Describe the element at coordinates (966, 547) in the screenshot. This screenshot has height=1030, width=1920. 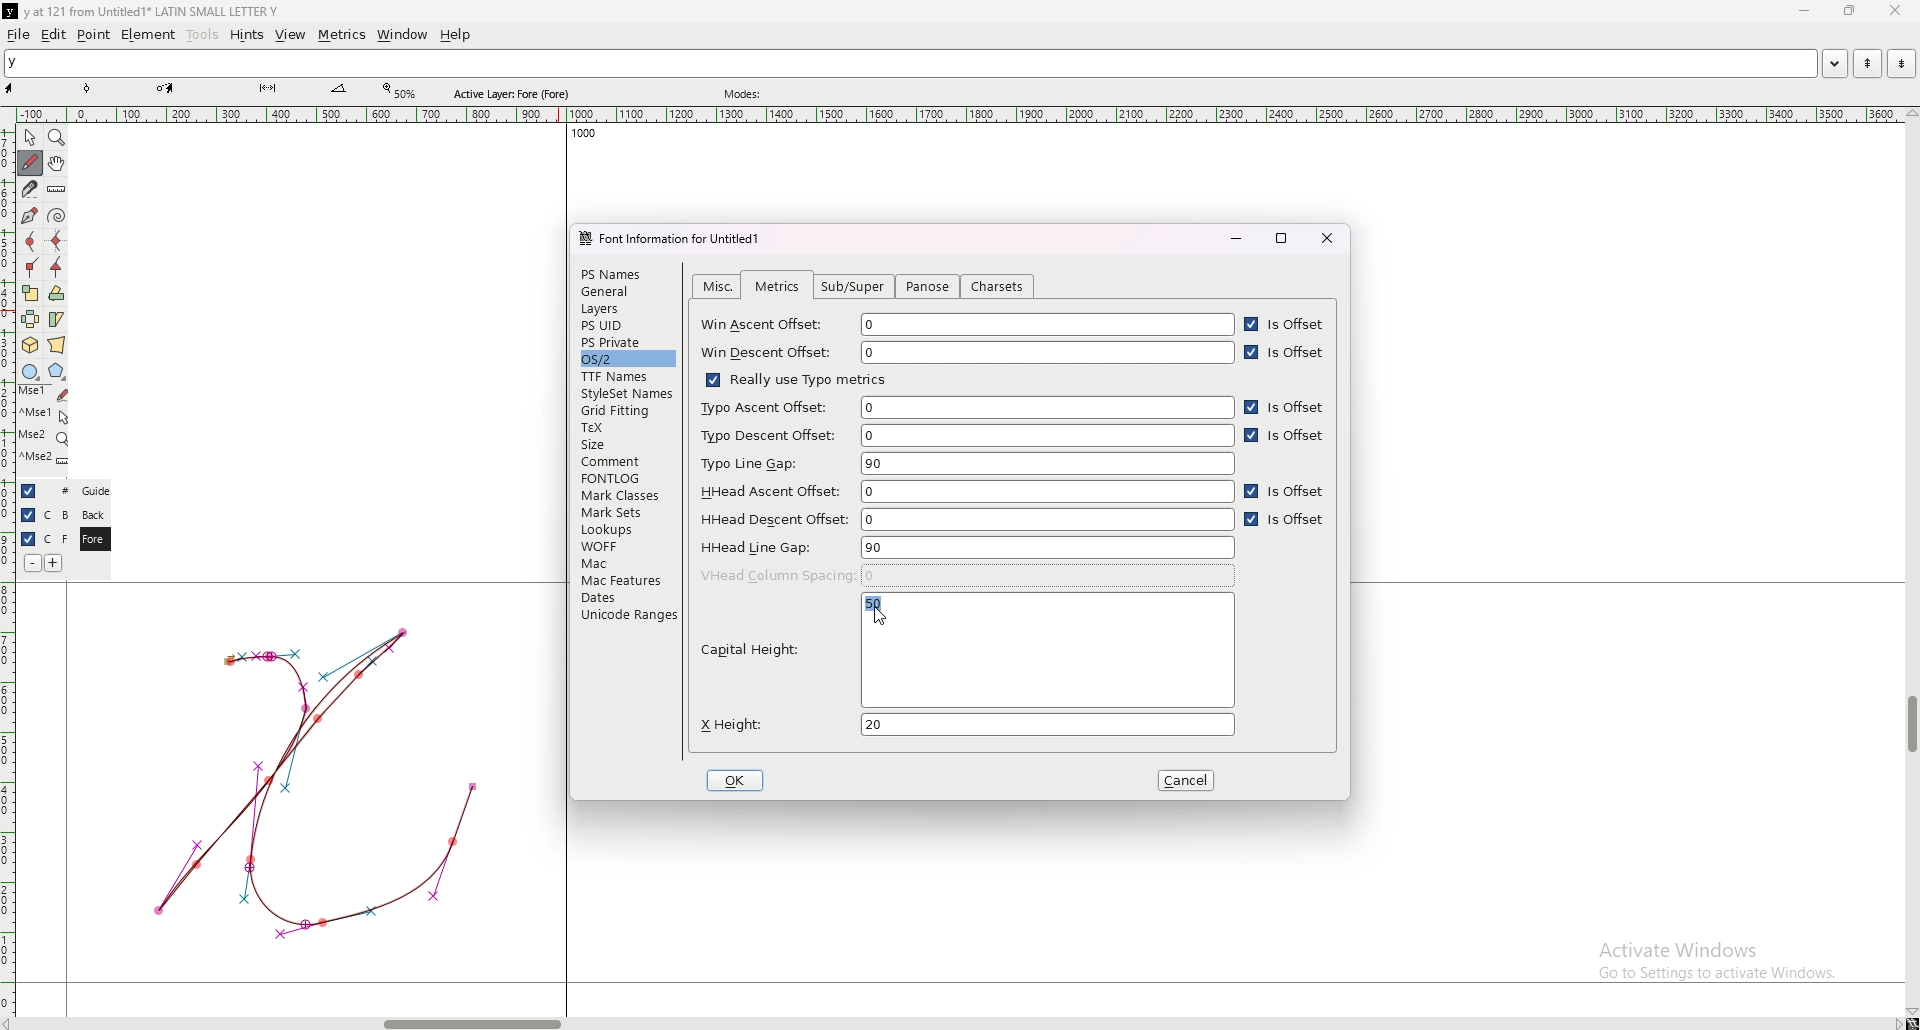
I see `hhead line gap 90` at that location.